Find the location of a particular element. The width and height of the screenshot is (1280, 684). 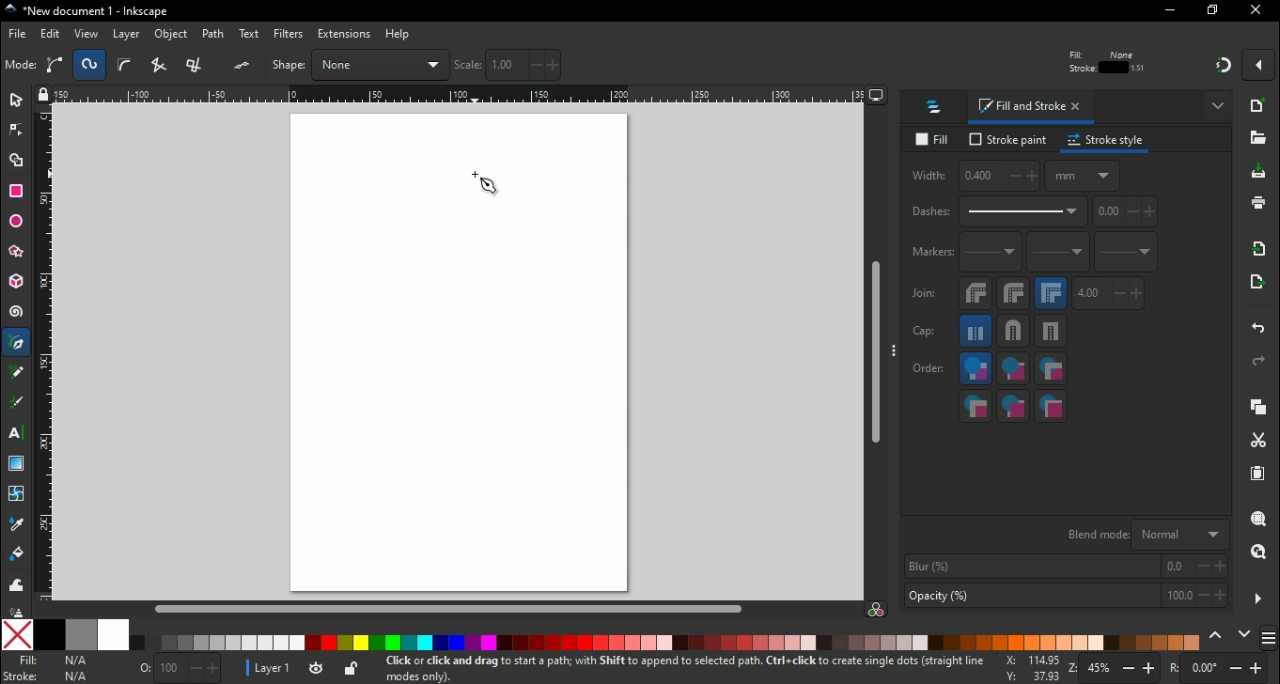

stroke markers, fill is located at coordinates (1015, 408).